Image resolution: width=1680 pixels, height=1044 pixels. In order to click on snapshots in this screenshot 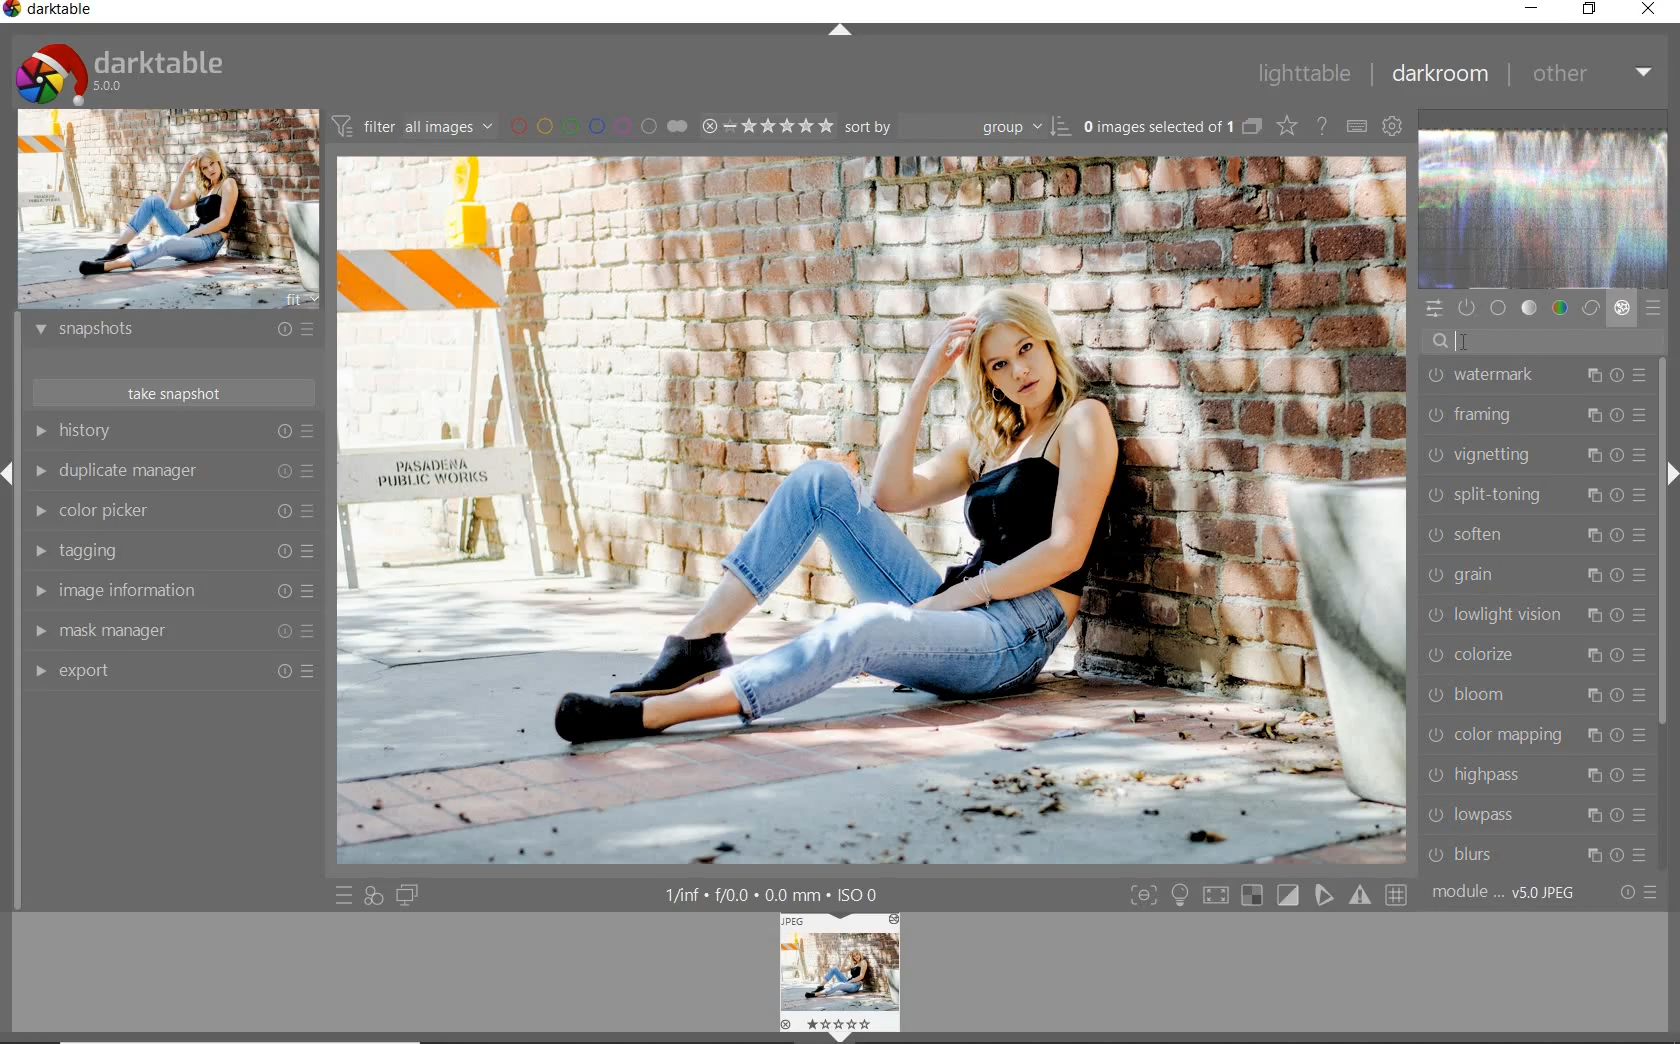, I will do `click(173, 333)`.